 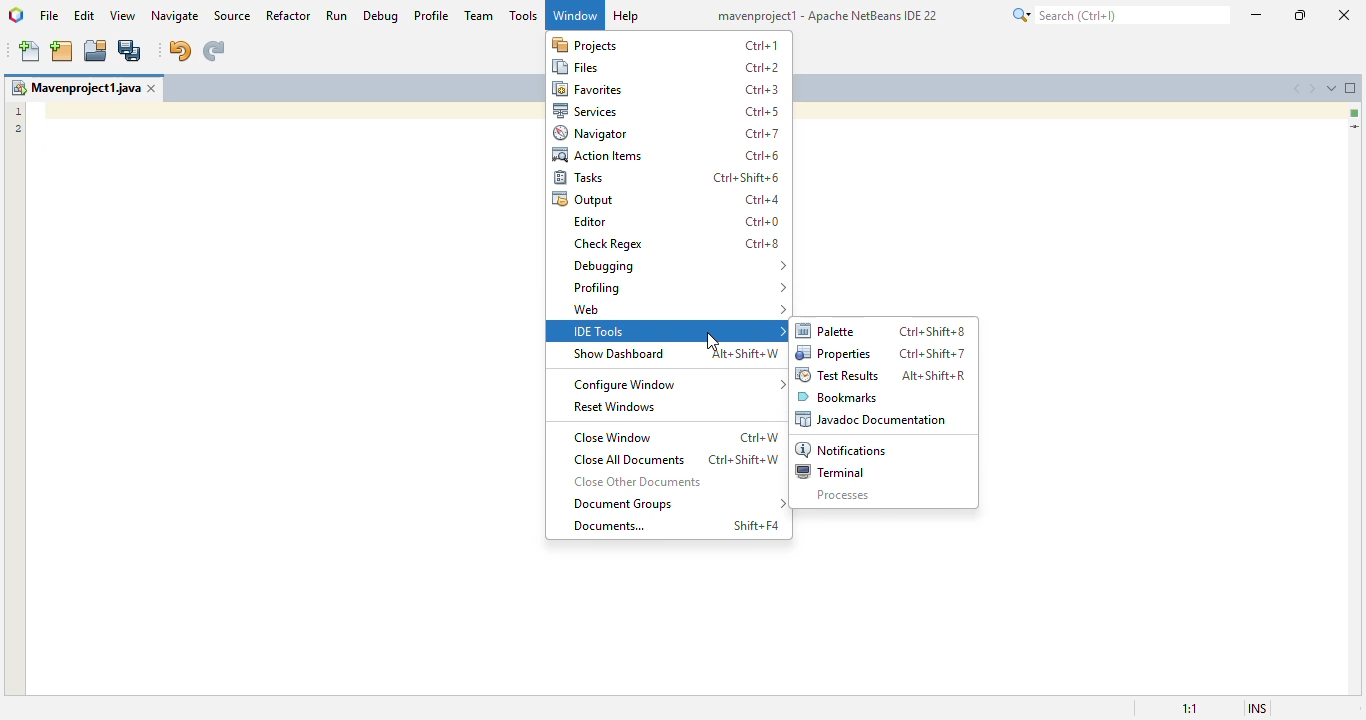 I want to click on scroll documents left, so click(x=1297, y=88).